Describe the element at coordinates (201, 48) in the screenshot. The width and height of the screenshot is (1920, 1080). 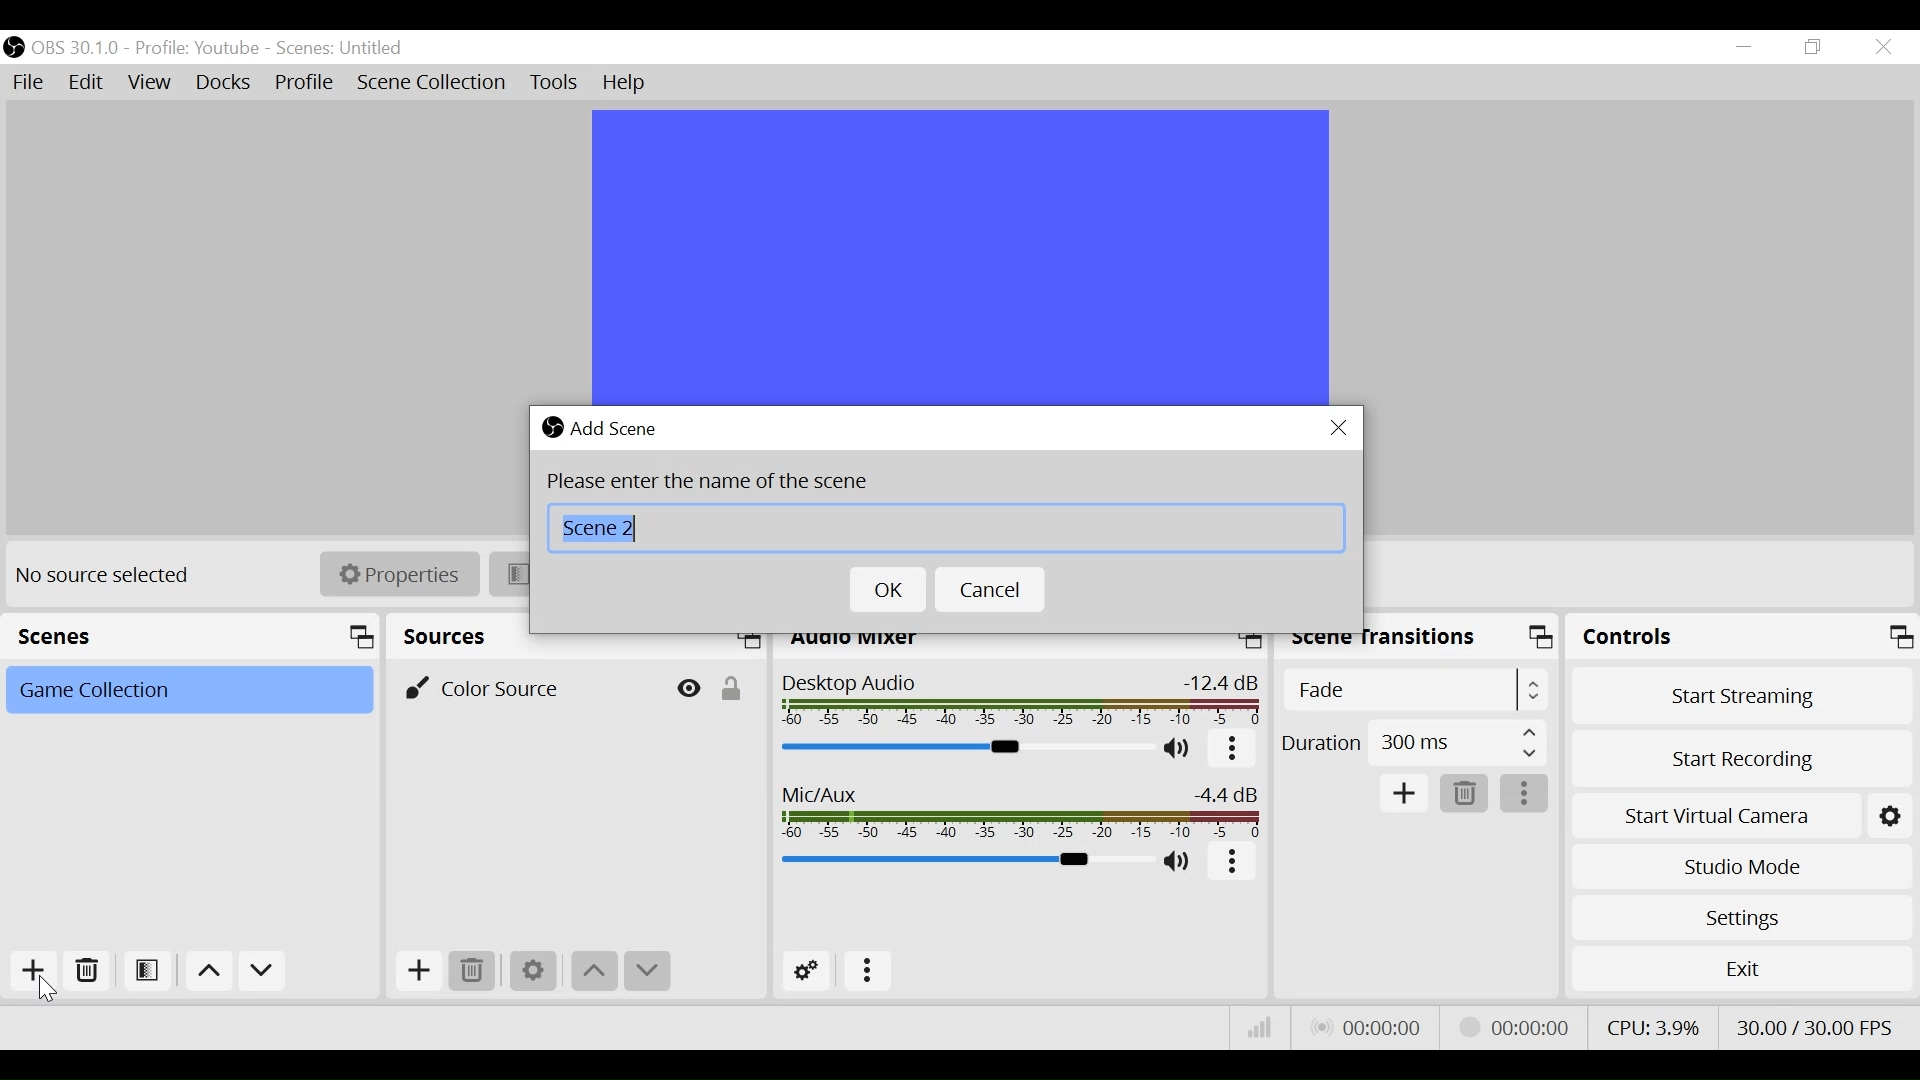
I see `Profile ` at that location.